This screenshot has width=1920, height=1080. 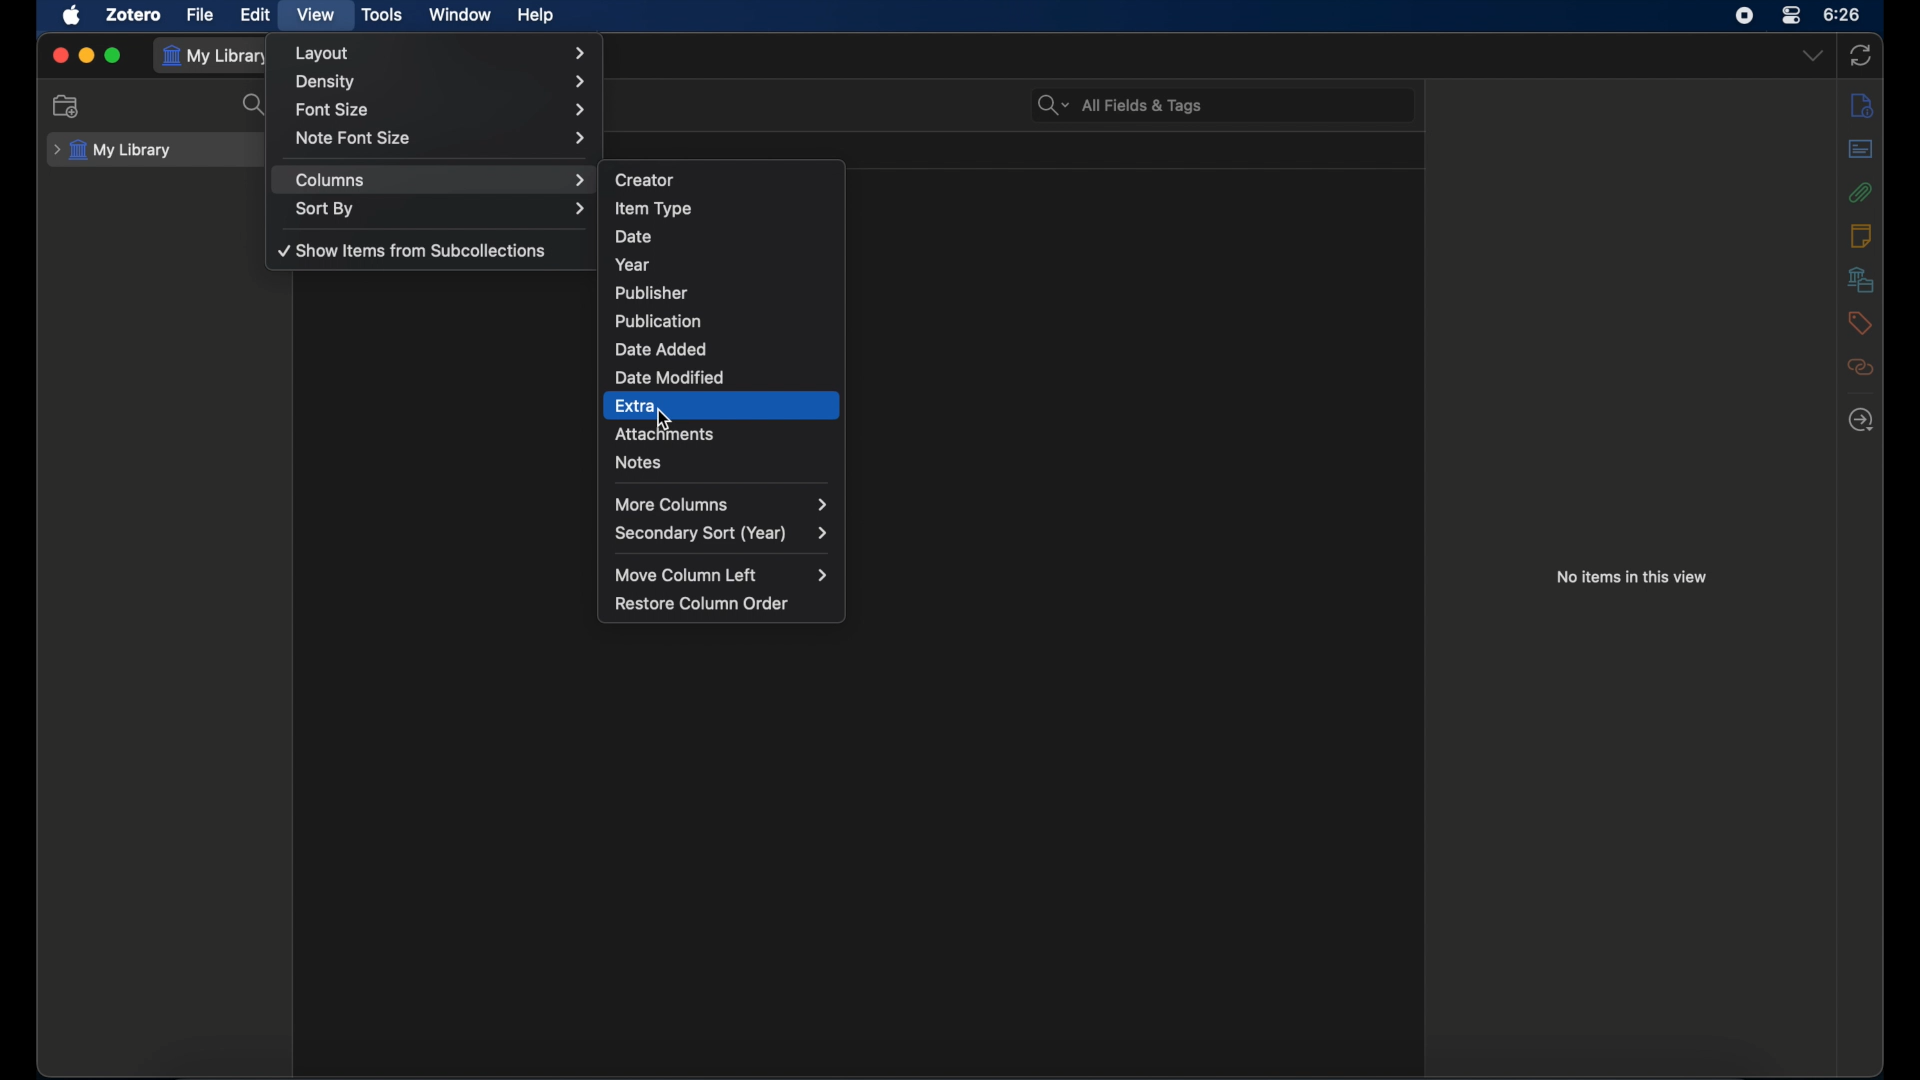 What do you see at coordinates (443, 82) in the screenshot?
I see `density` at bounding box center [443, 82].